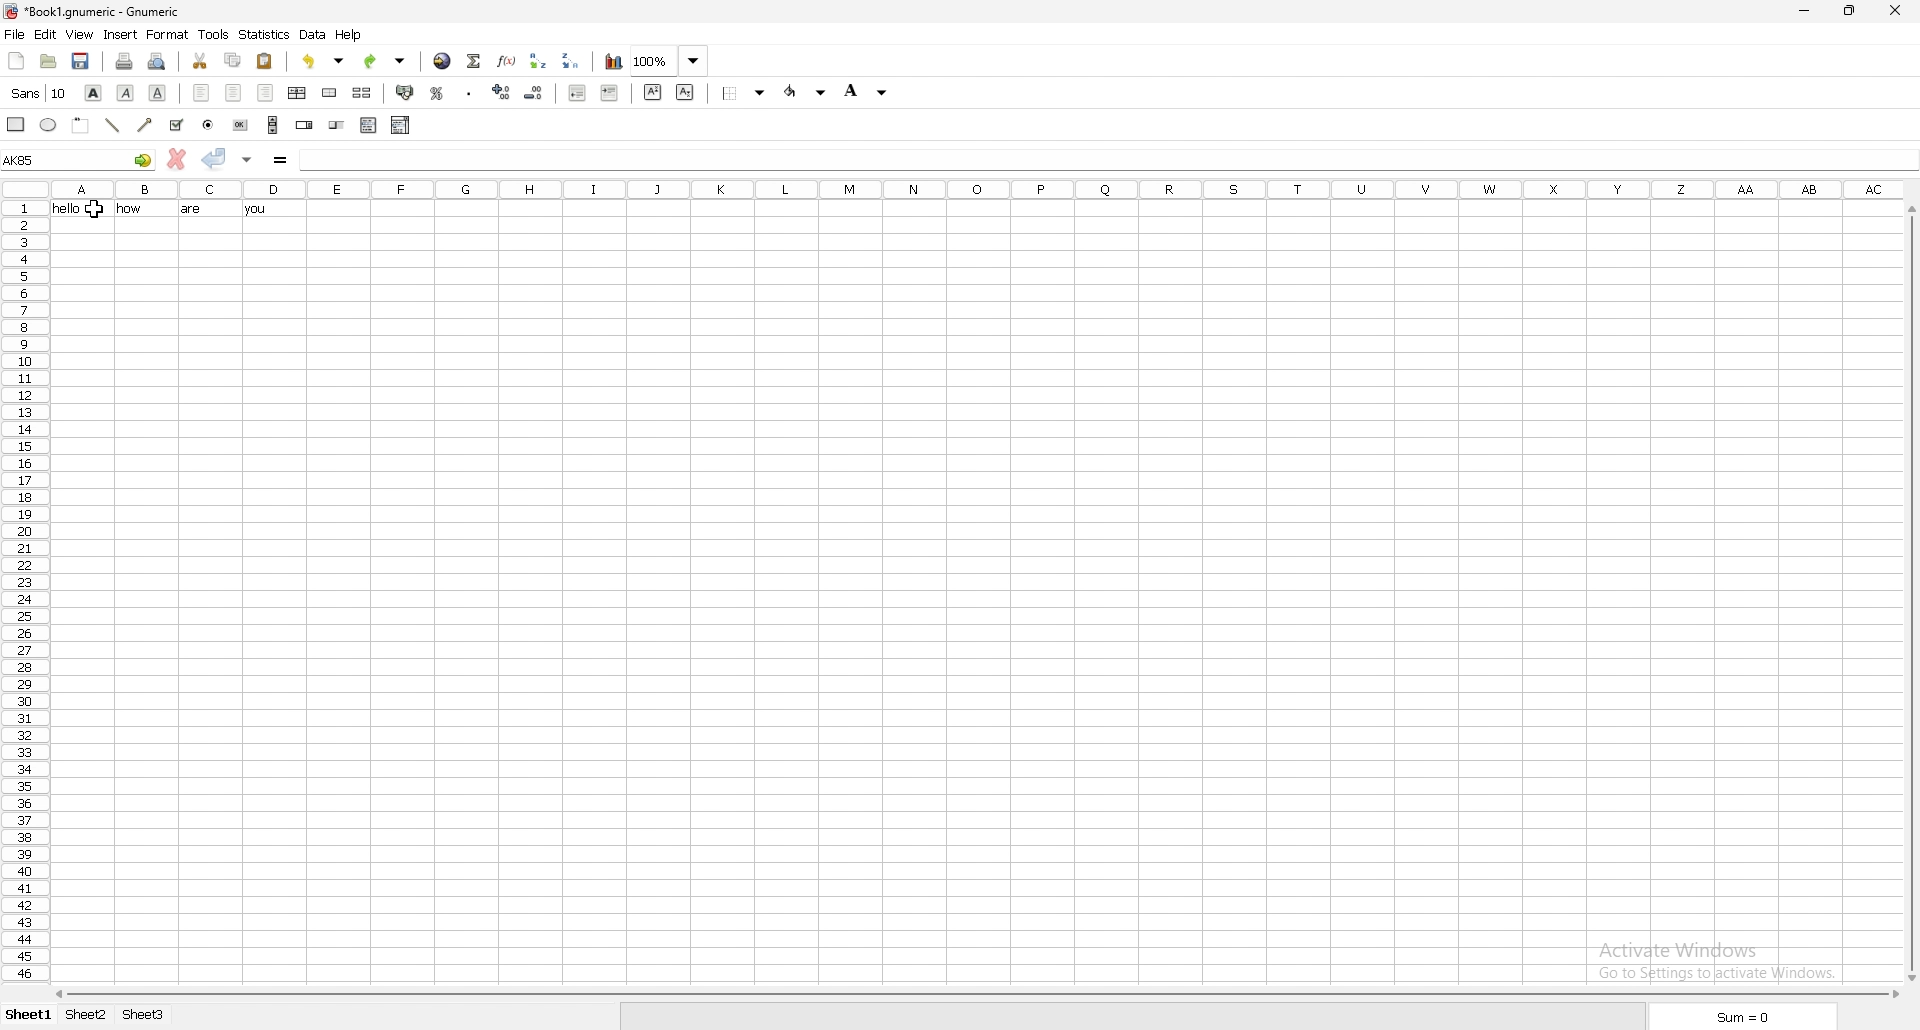 Image resolution: width=1920 pixels, height=1030 pixels. What do you see at coordinates (670, 61) in the screenshot?
I see `zoom` at bounding box center [670, 61].